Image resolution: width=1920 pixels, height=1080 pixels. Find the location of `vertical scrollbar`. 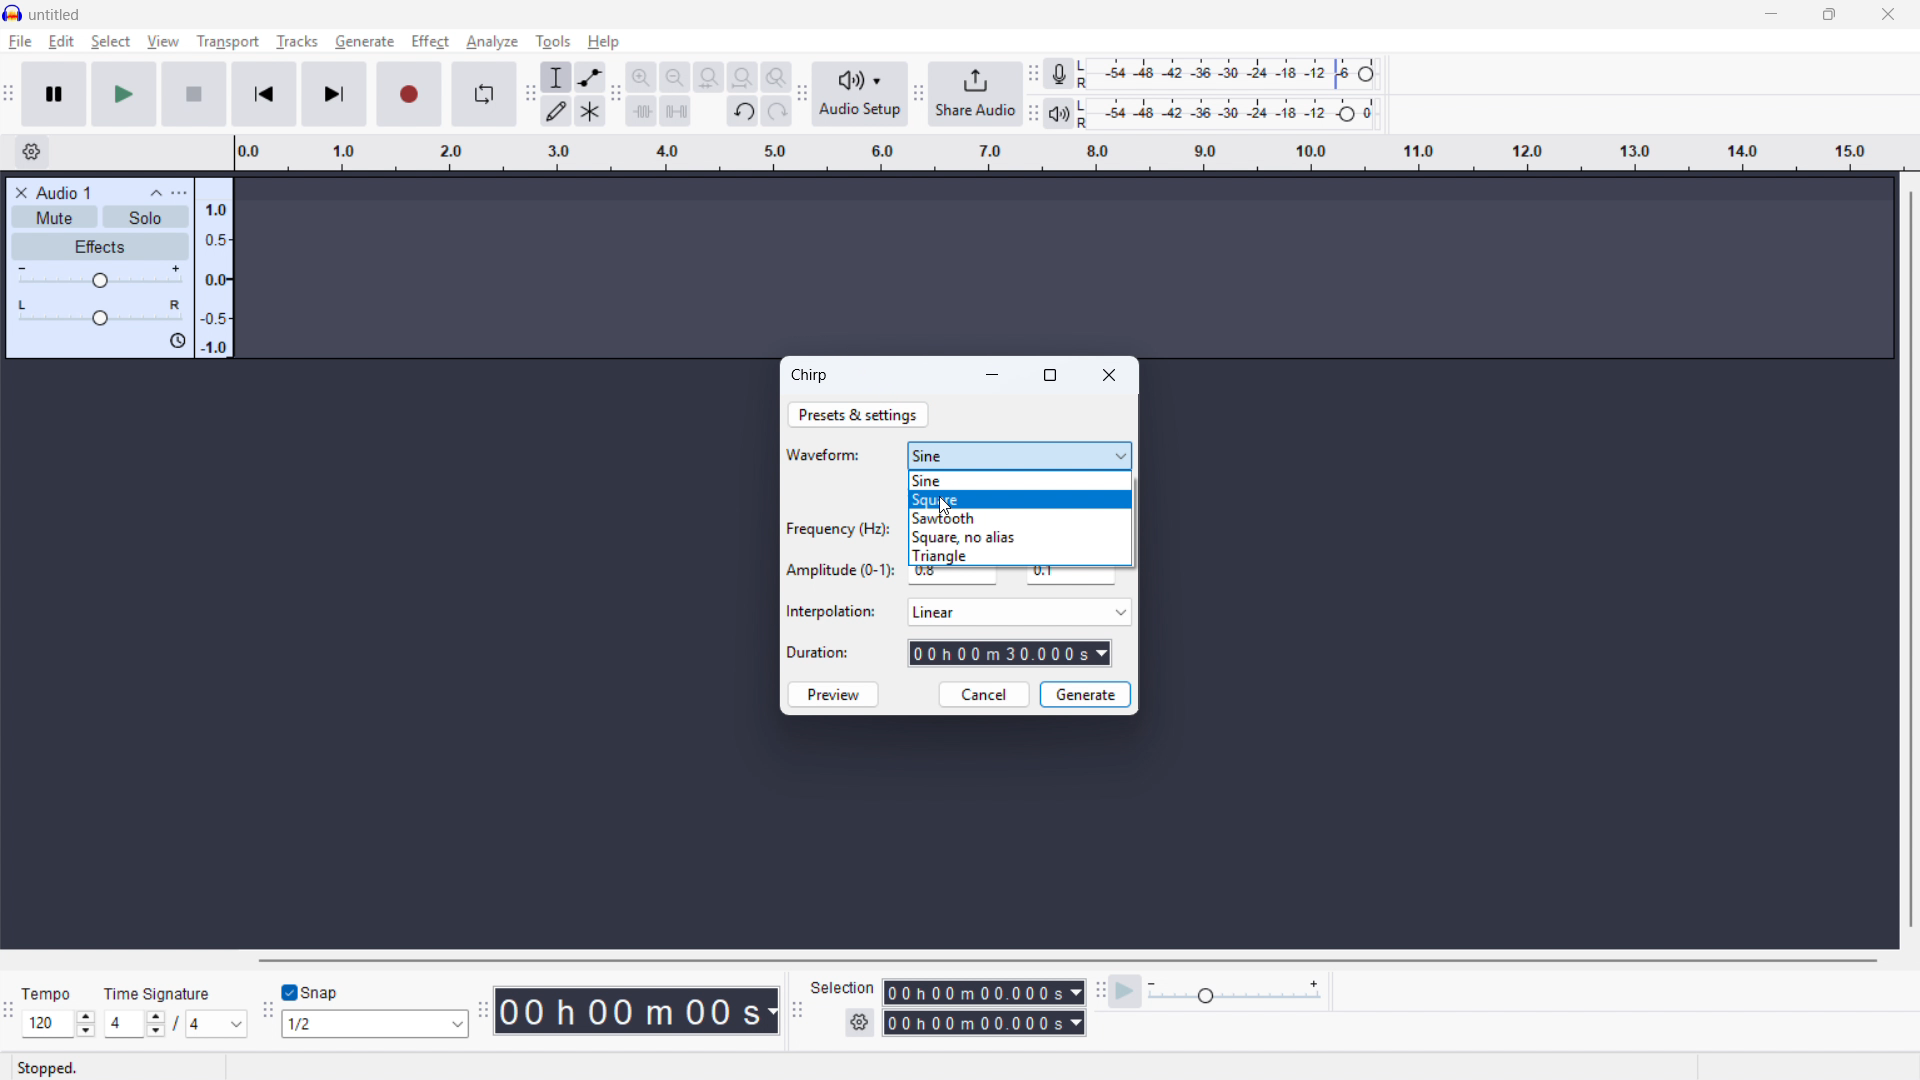

vertical scrollbar is located at coordinates (1911, 559).